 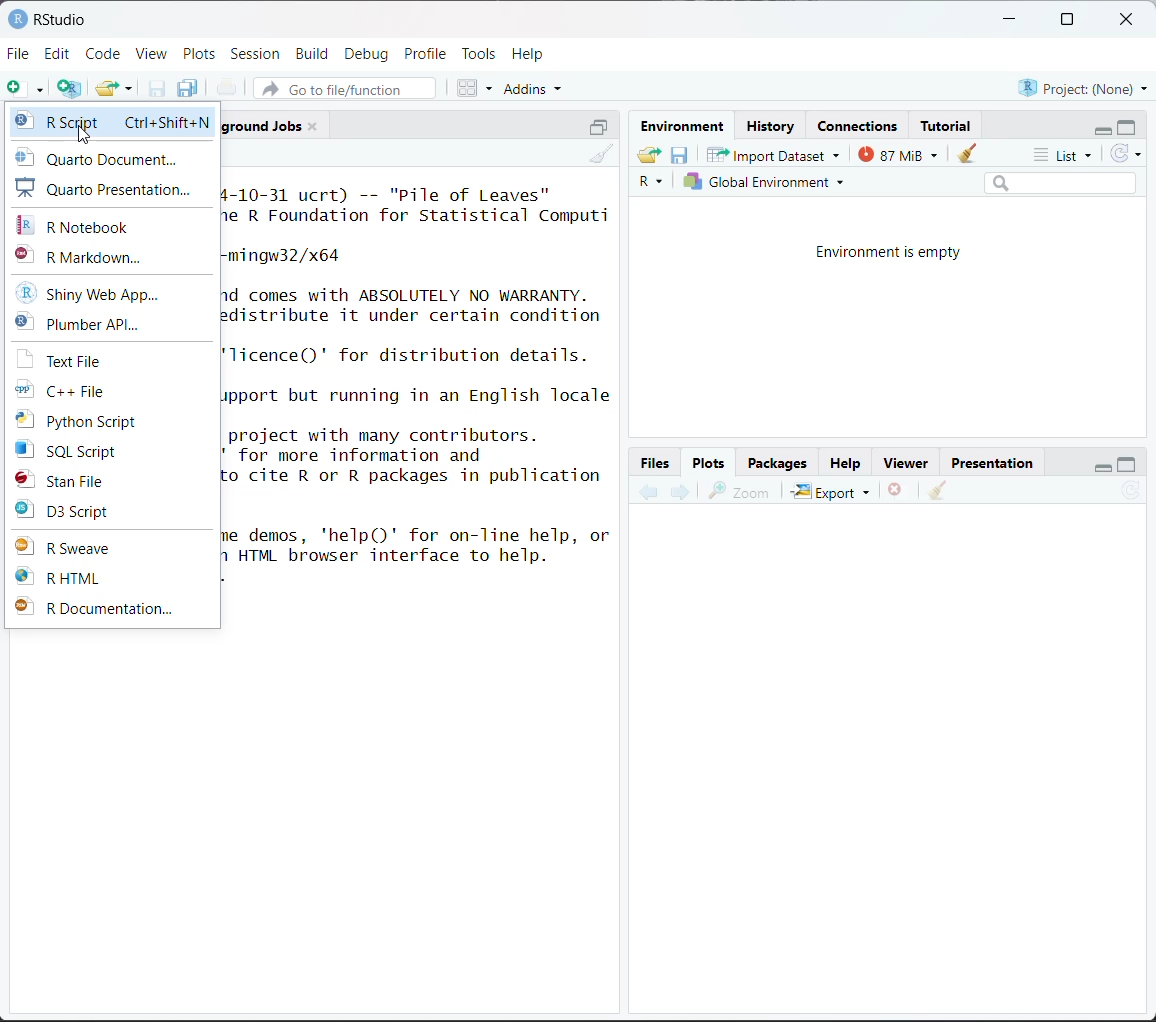 I want to click on maximize, so click(x=1127, y=463).